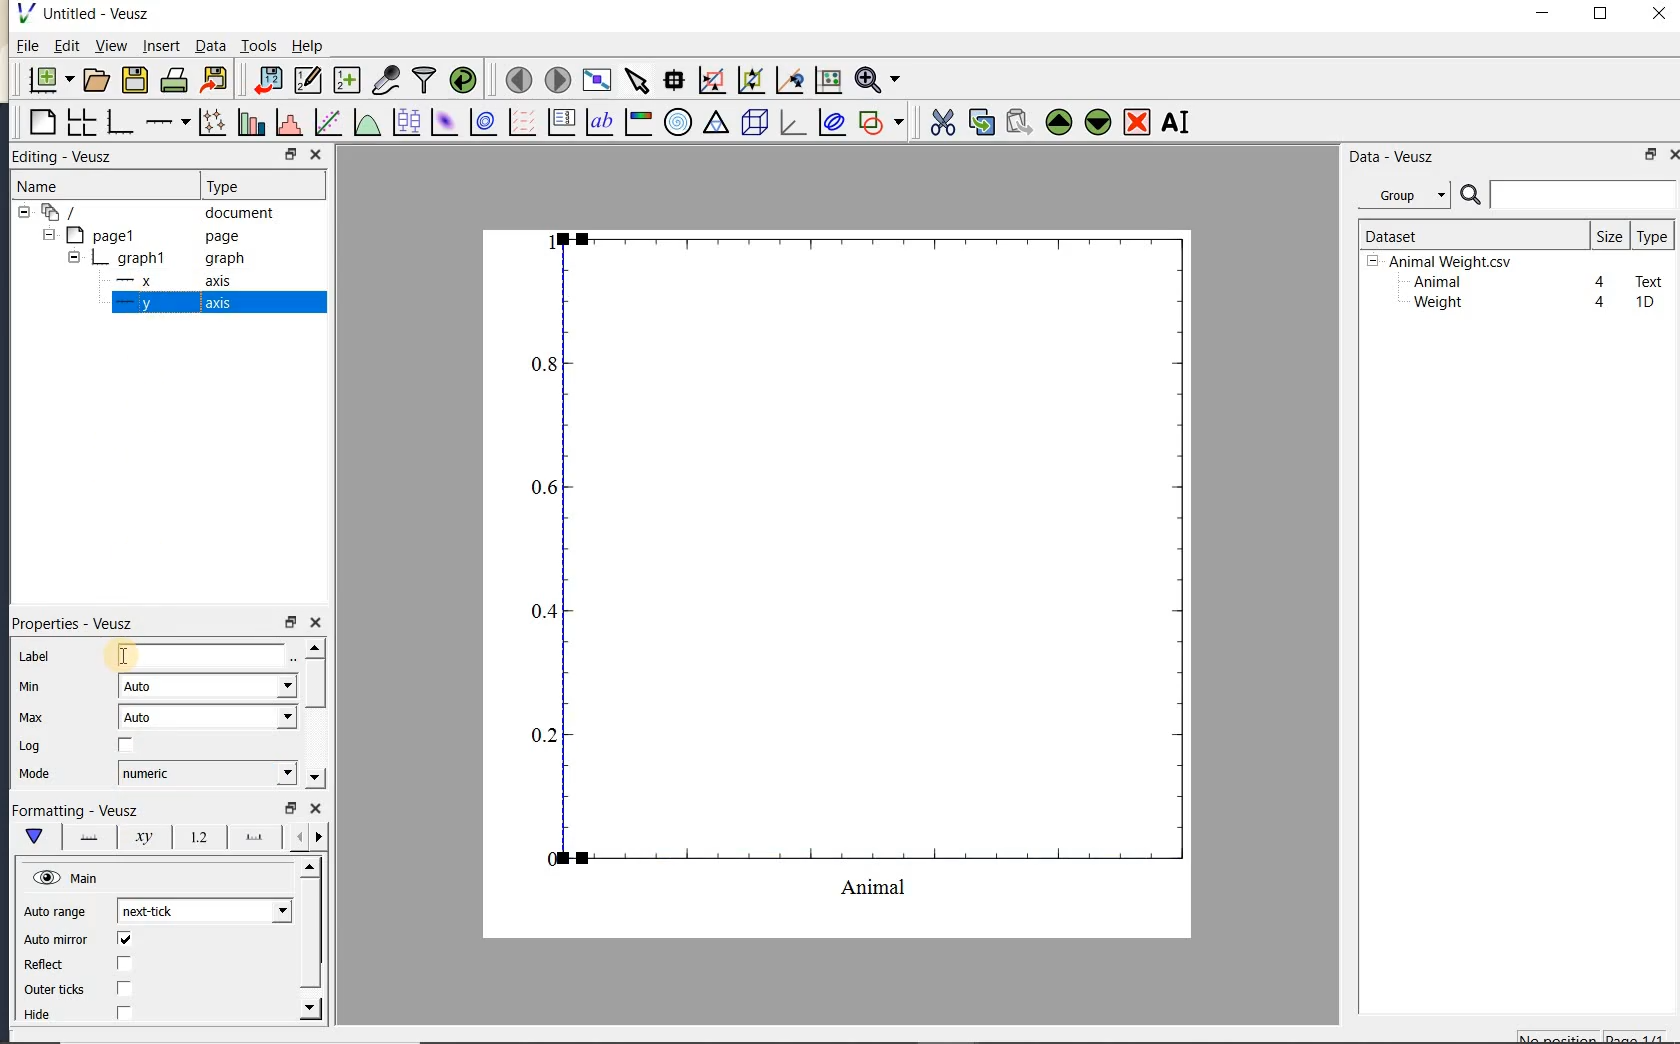  What do you see at coordinates (677, 122) in the screenshot?
I see `polar graph` at bounding box center [677, 122].